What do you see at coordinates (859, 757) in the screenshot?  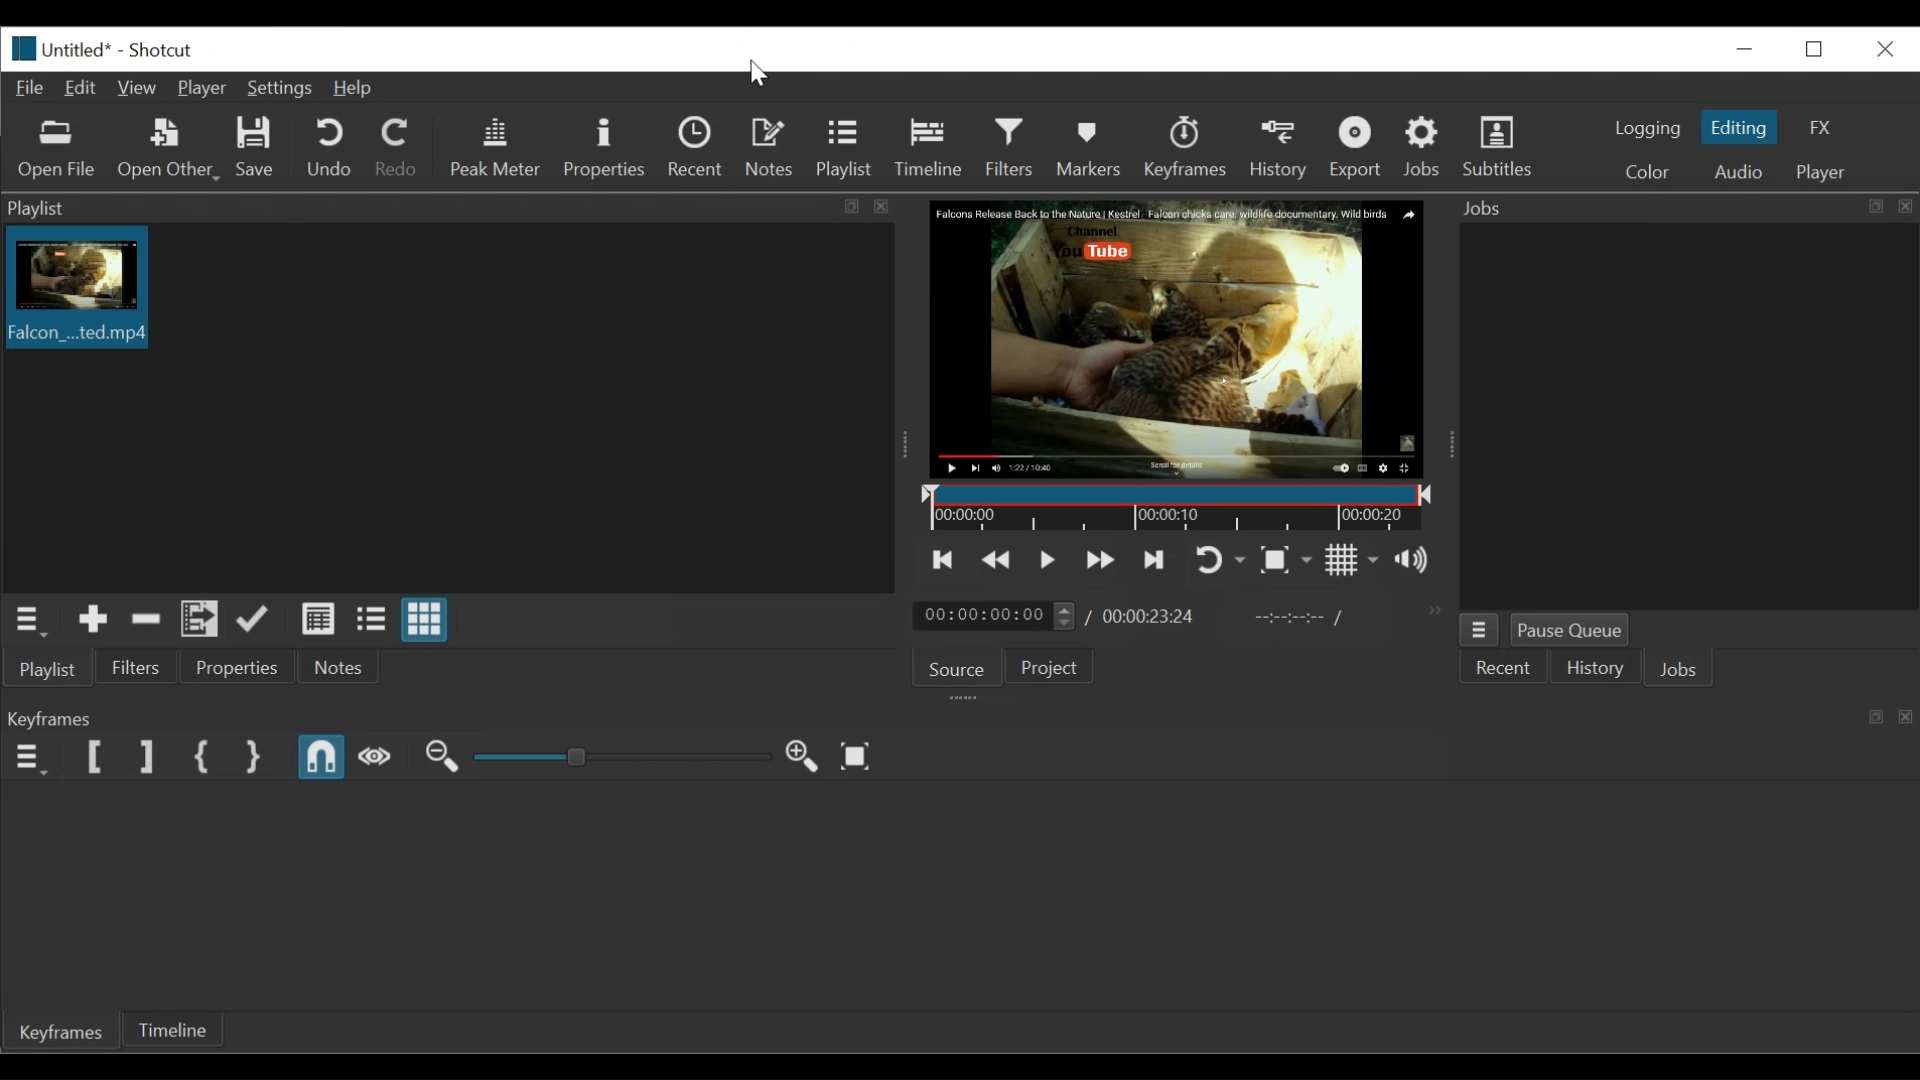 I see `Zoom keyframe ` at bounding box center [859, 757].